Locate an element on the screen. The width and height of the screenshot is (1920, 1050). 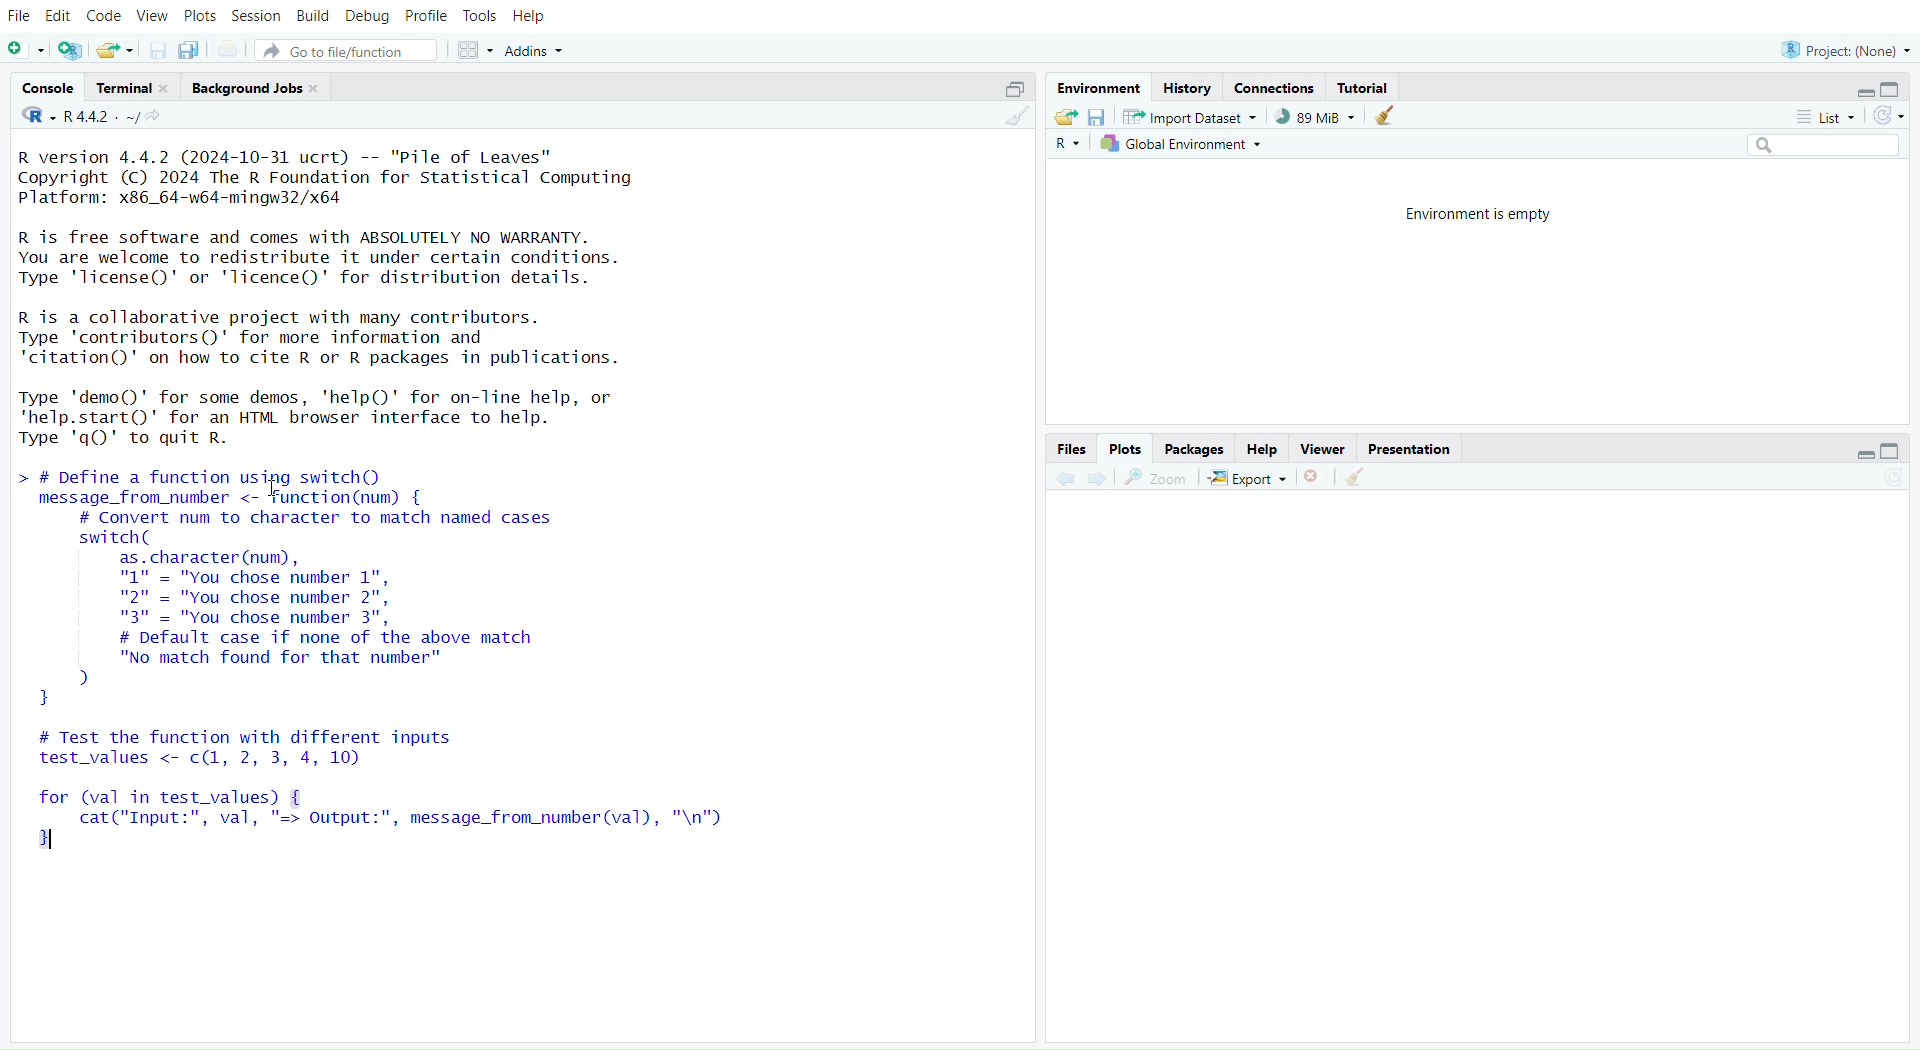
Maximize is located at coordinates (1895, 90).